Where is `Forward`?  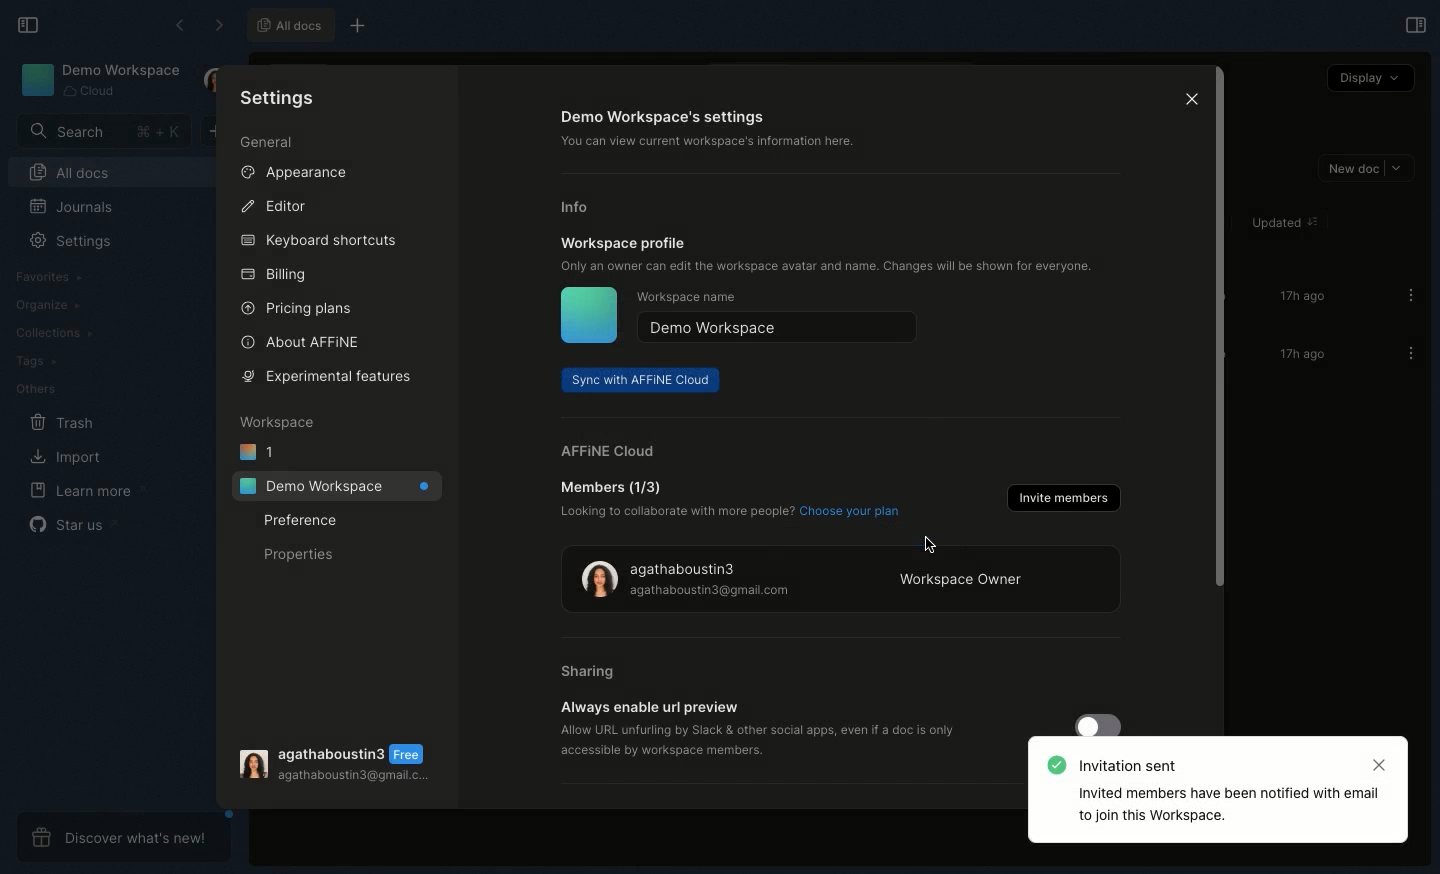 Forward is located at coordinates (216, 24).